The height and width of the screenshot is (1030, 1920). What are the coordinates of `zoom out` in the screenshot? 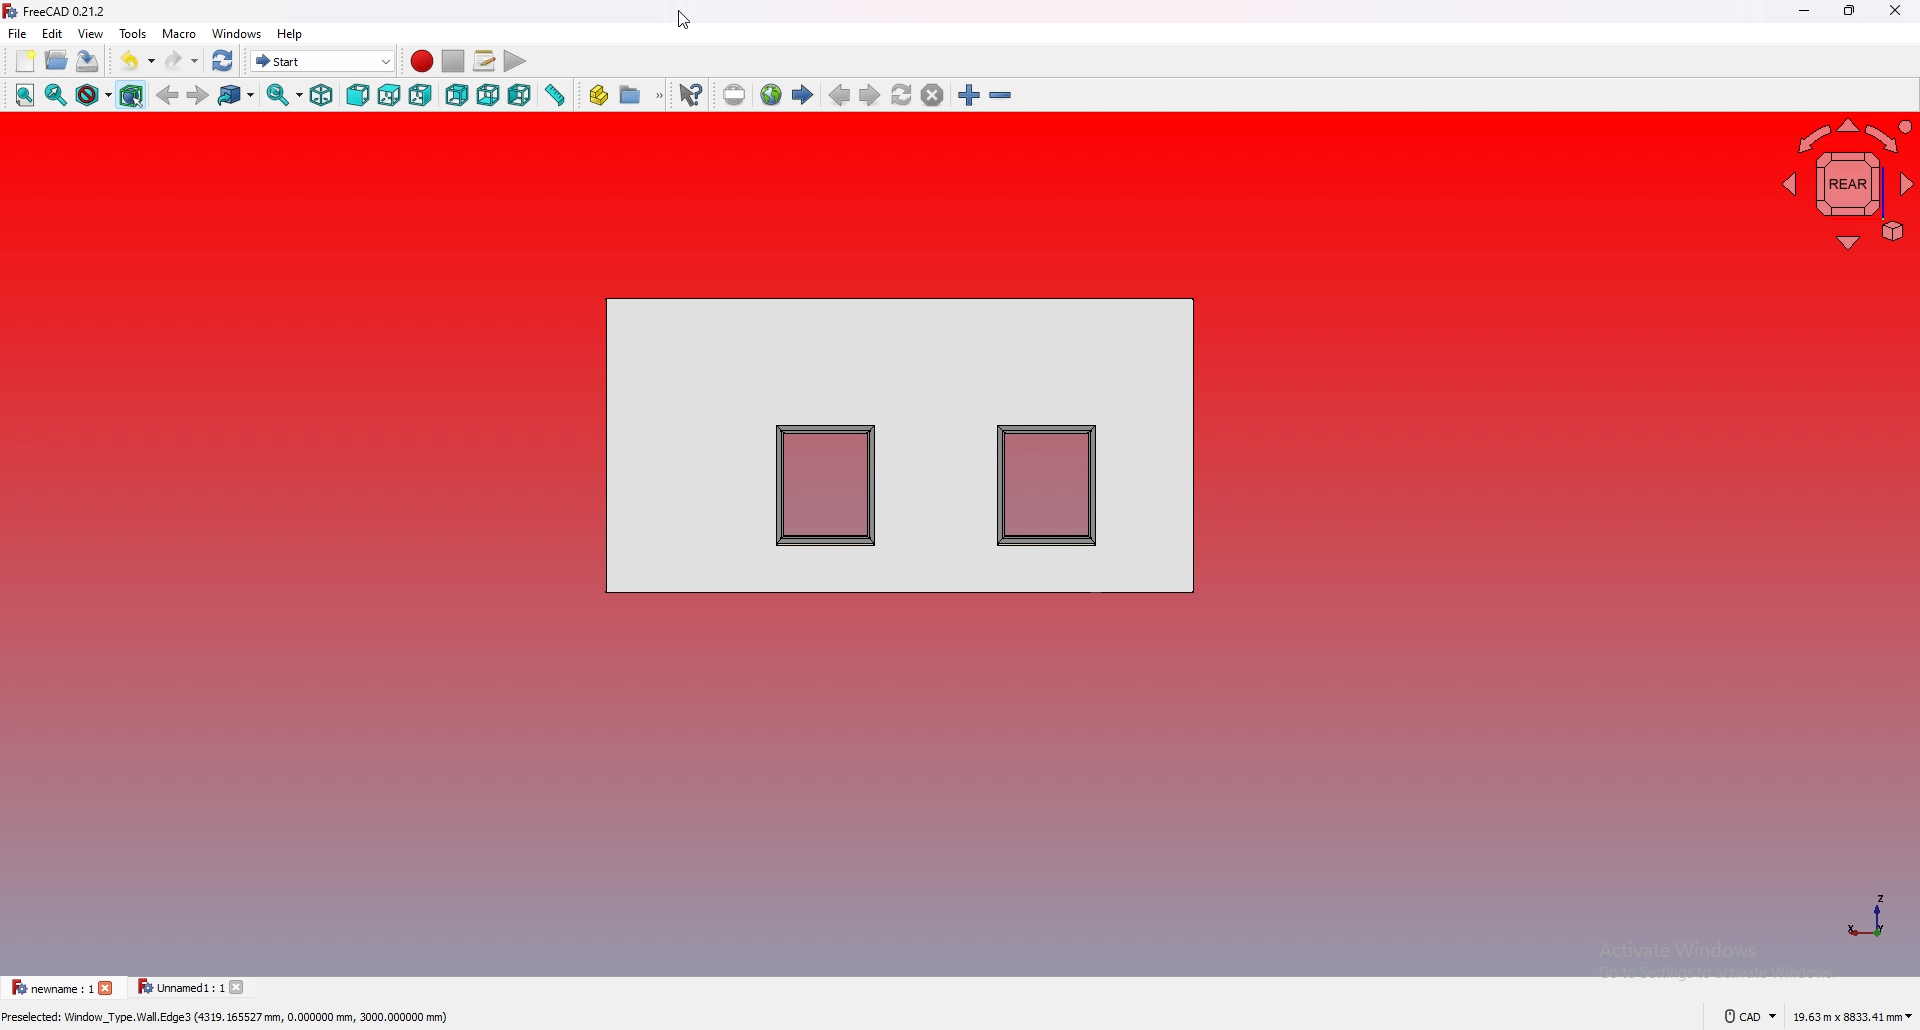 It's located at (1001, 95).